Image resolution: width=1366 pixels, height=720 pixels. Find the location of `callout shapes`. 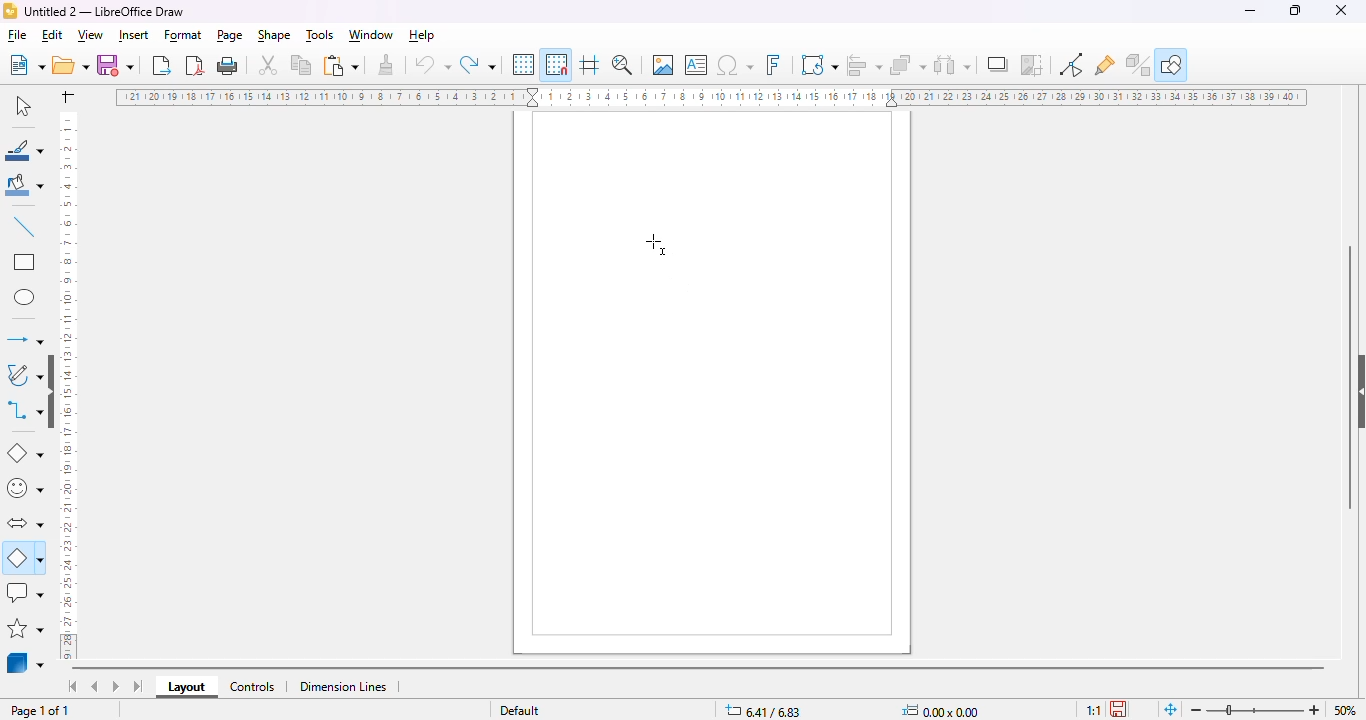

callout shapes is located at coordinates (27, 592).